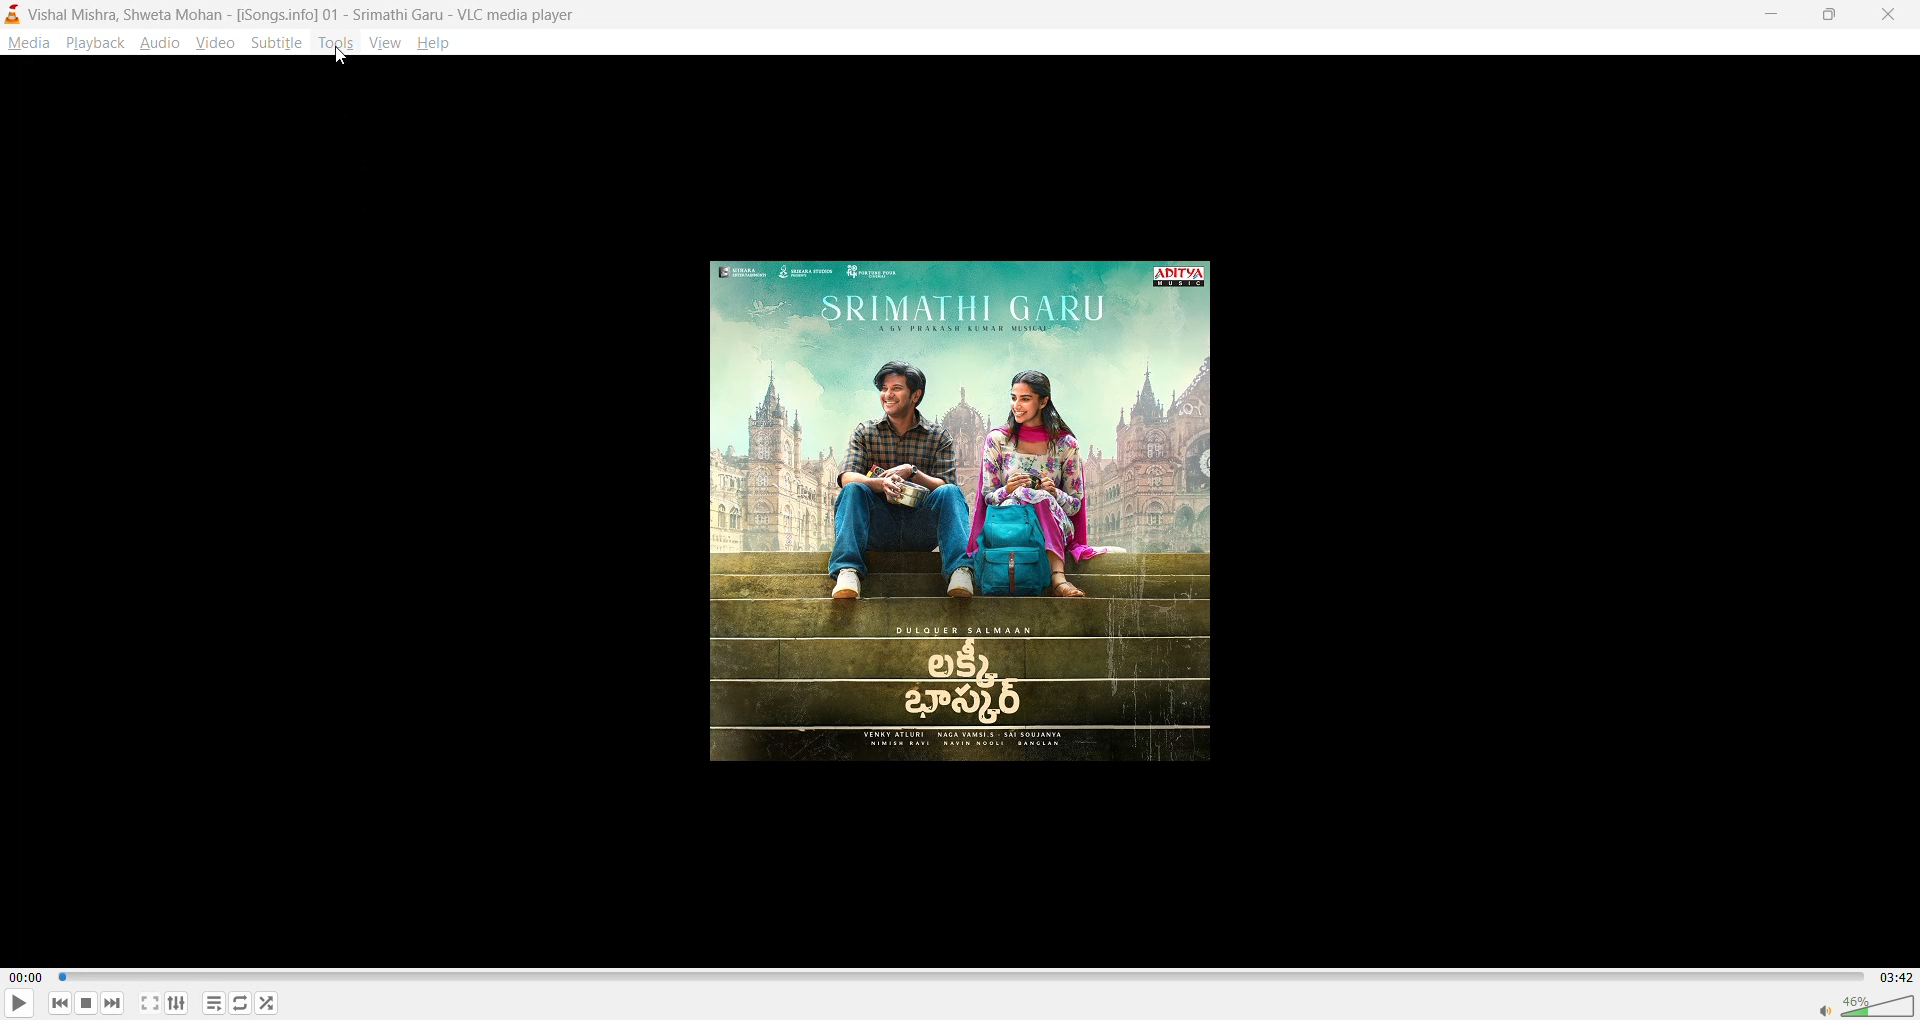 This screenshot has height=1020, width=1920. Describe the element at coordinates (111, 1000) in the screenshot. I see `next` at that location.